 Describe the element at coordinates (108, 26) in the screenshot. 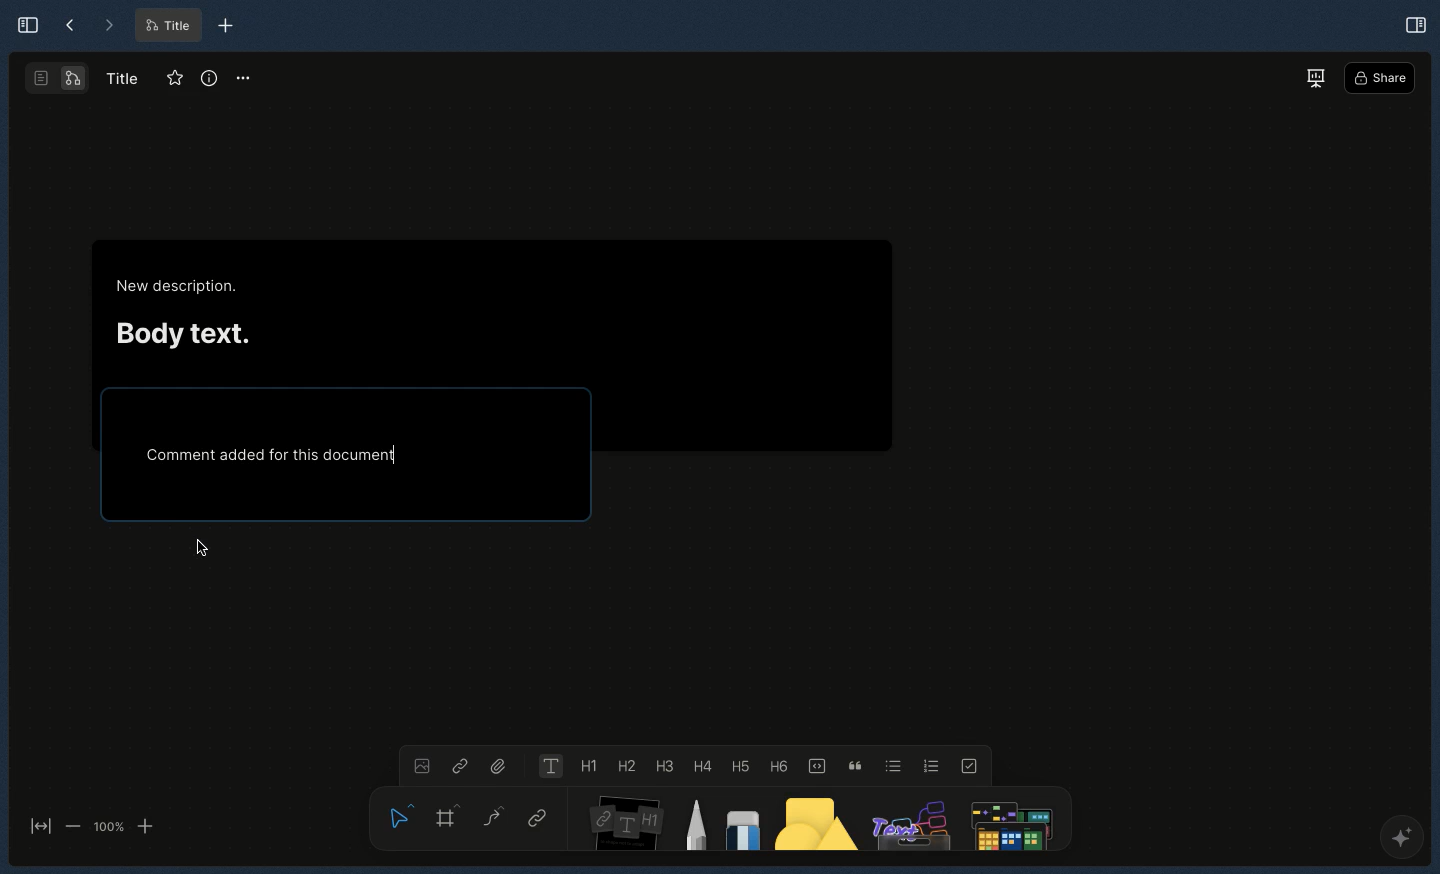

I see `Forward` at that location.